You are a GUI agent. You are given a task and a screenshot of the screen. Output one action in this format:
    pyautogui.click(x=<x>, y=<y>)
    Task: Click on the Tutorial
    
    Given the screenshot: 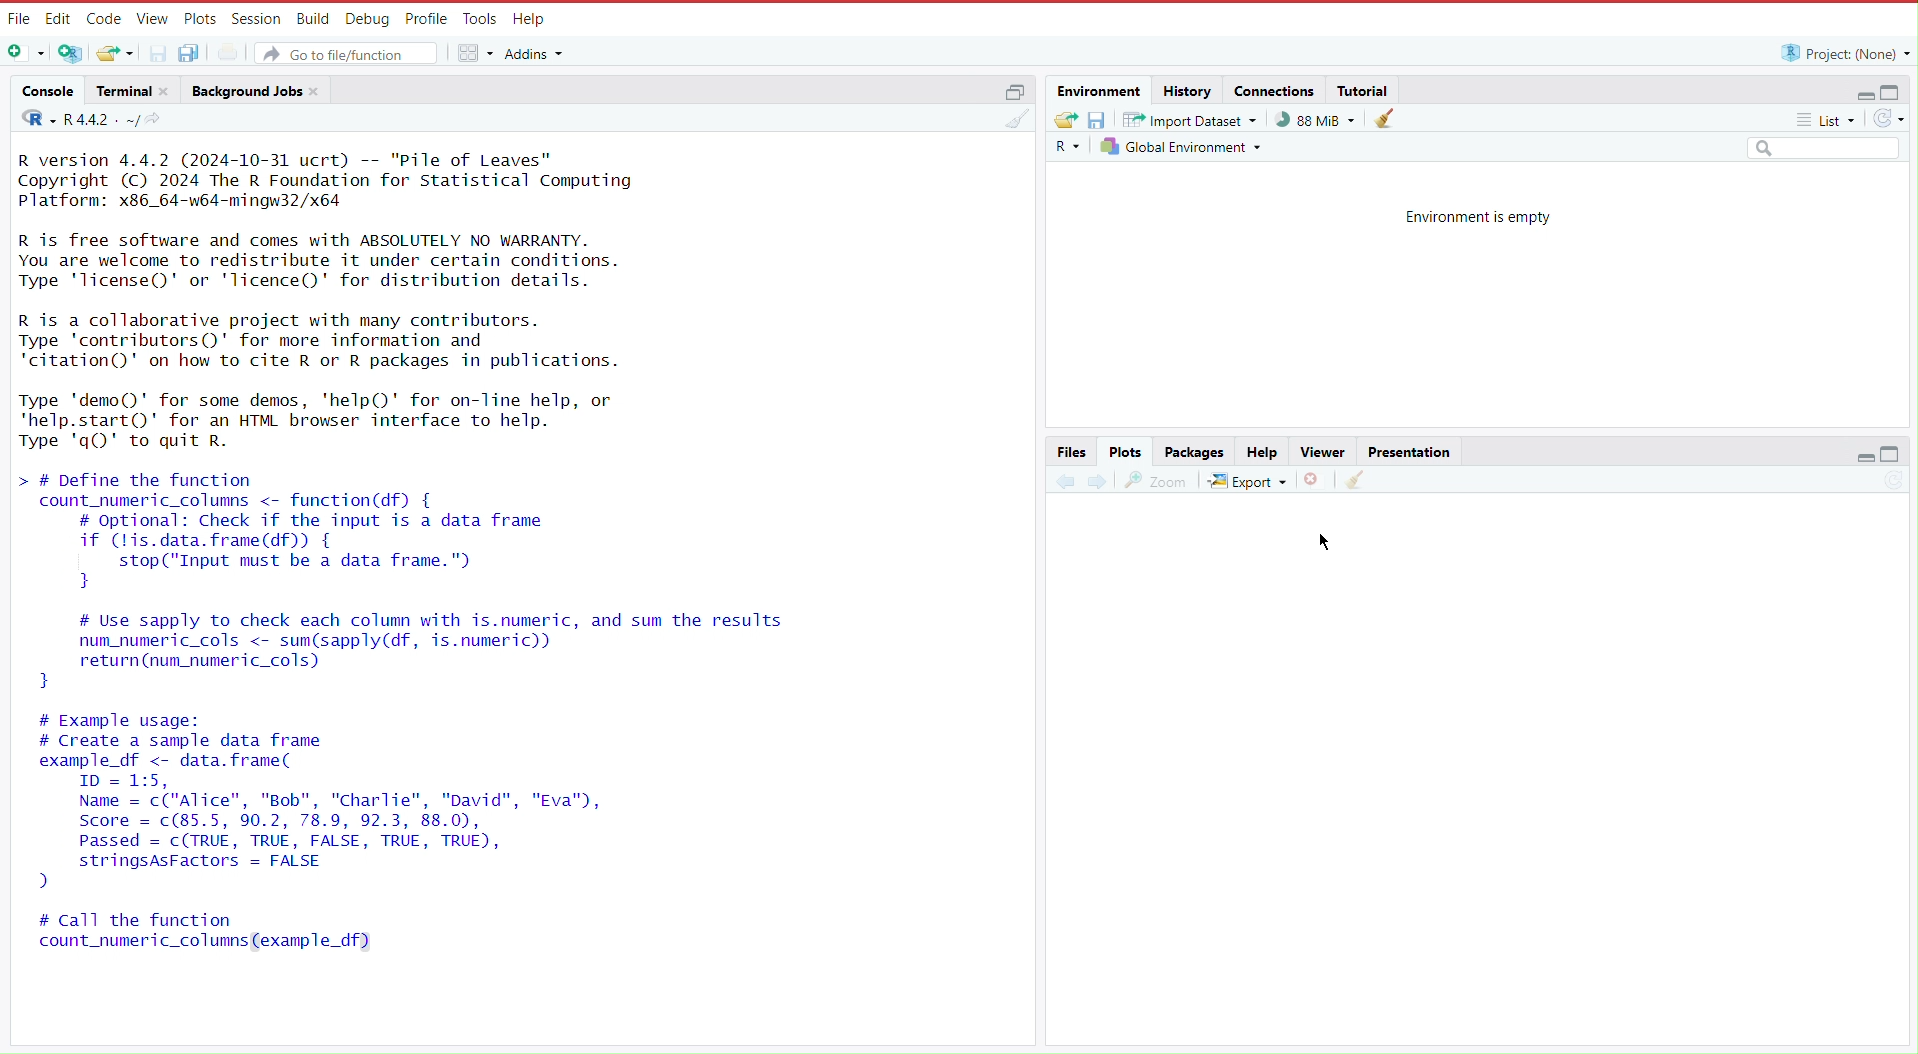 What is the action you would take?
    pyautogui.click(x=1366, y=89)
    